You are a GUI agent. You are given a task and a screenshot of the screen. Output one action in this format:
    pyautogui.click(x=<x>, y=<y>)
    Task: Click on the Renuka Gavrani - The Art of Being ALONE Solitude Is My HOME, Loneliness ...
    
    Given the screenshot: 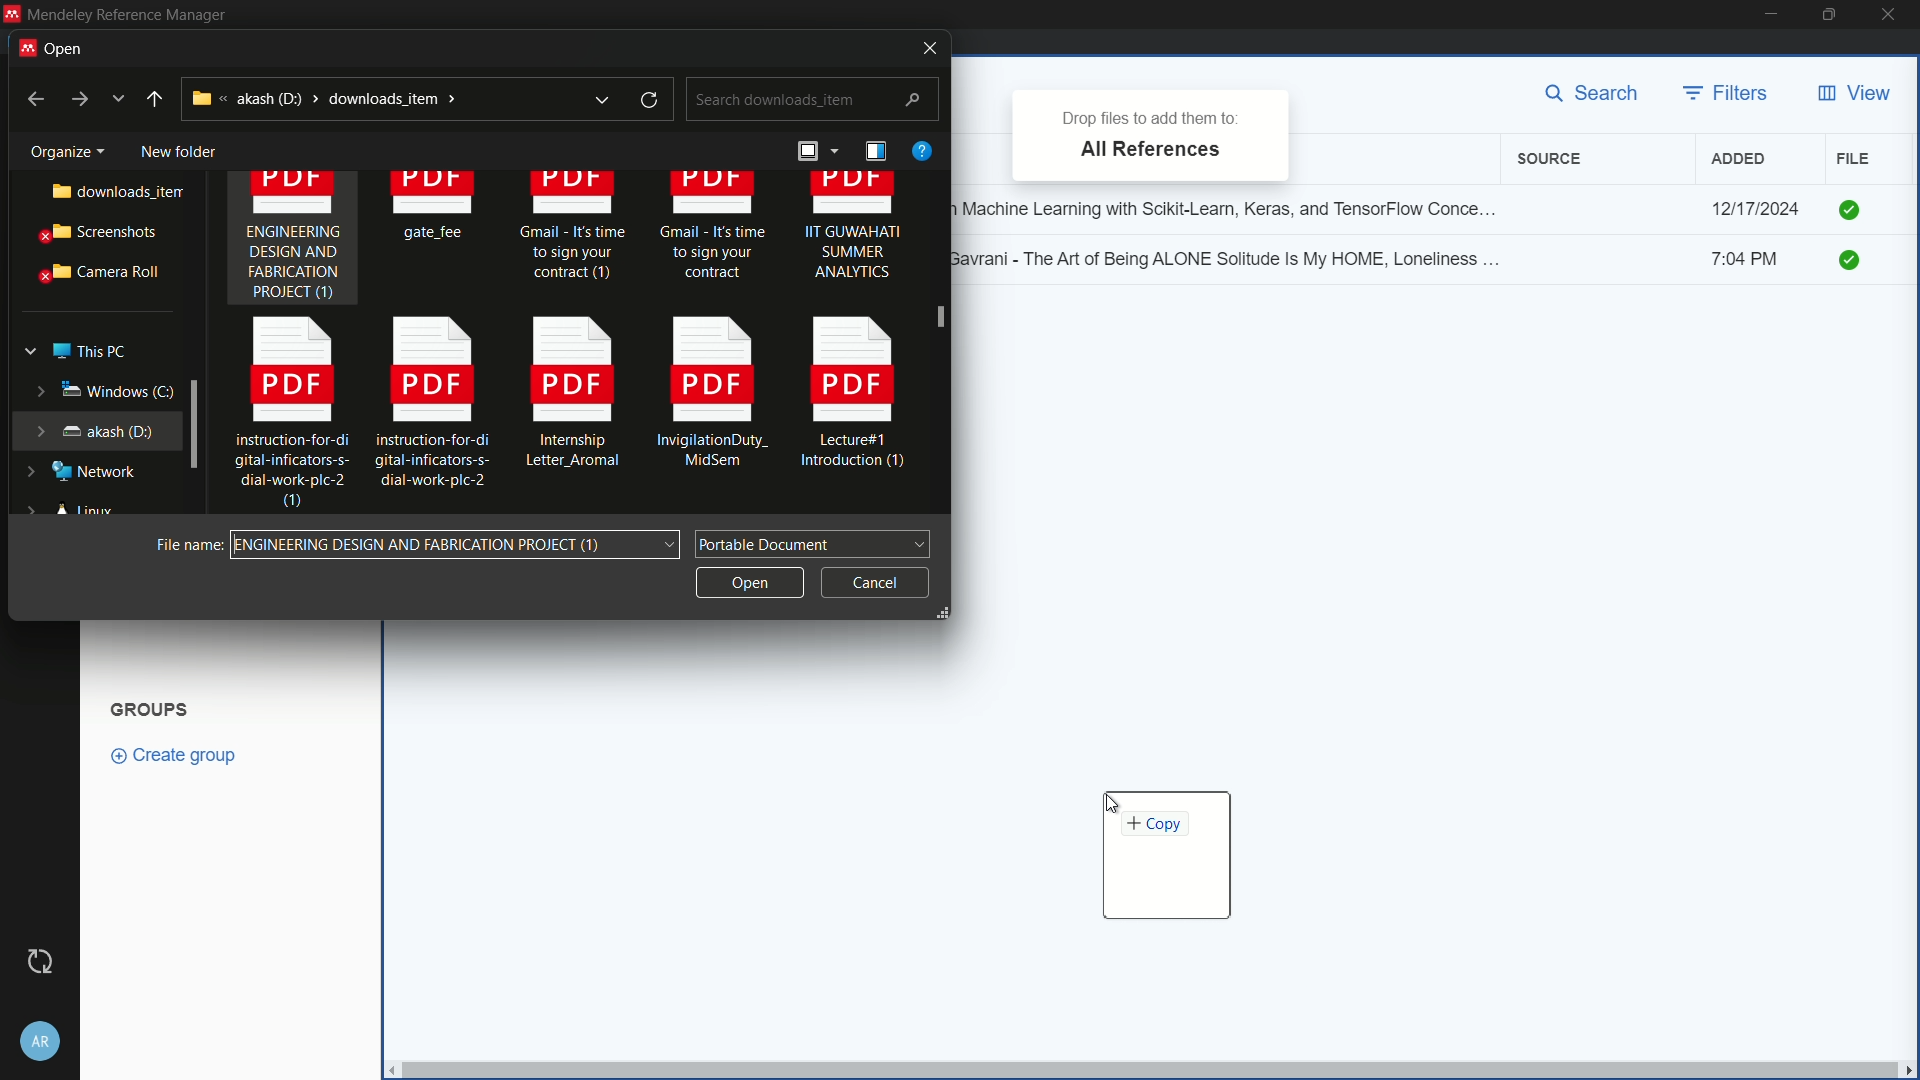 What is the action you would take?
    pyautogui.click(x=1236, y=257)
    